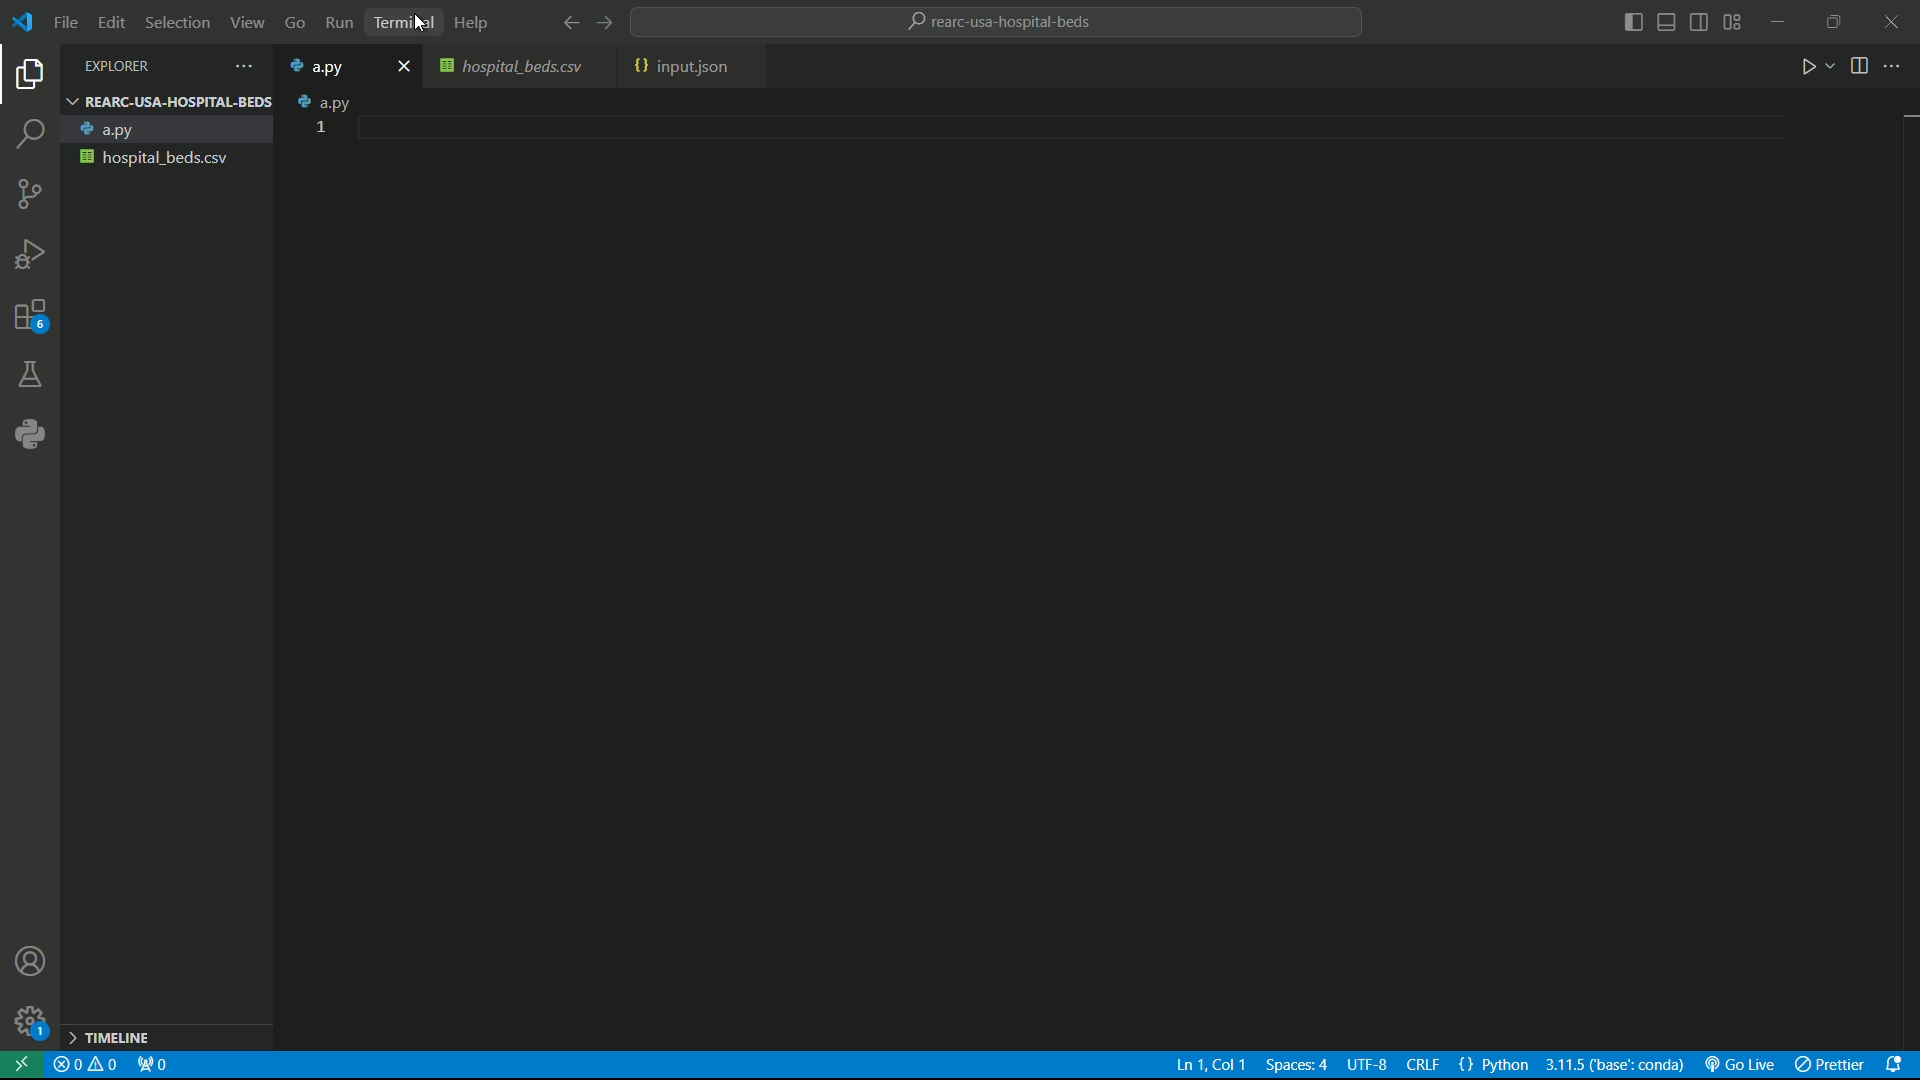 The height and width of the screenshot is (1080, 1920). I want to click on account, so click(33, 962).